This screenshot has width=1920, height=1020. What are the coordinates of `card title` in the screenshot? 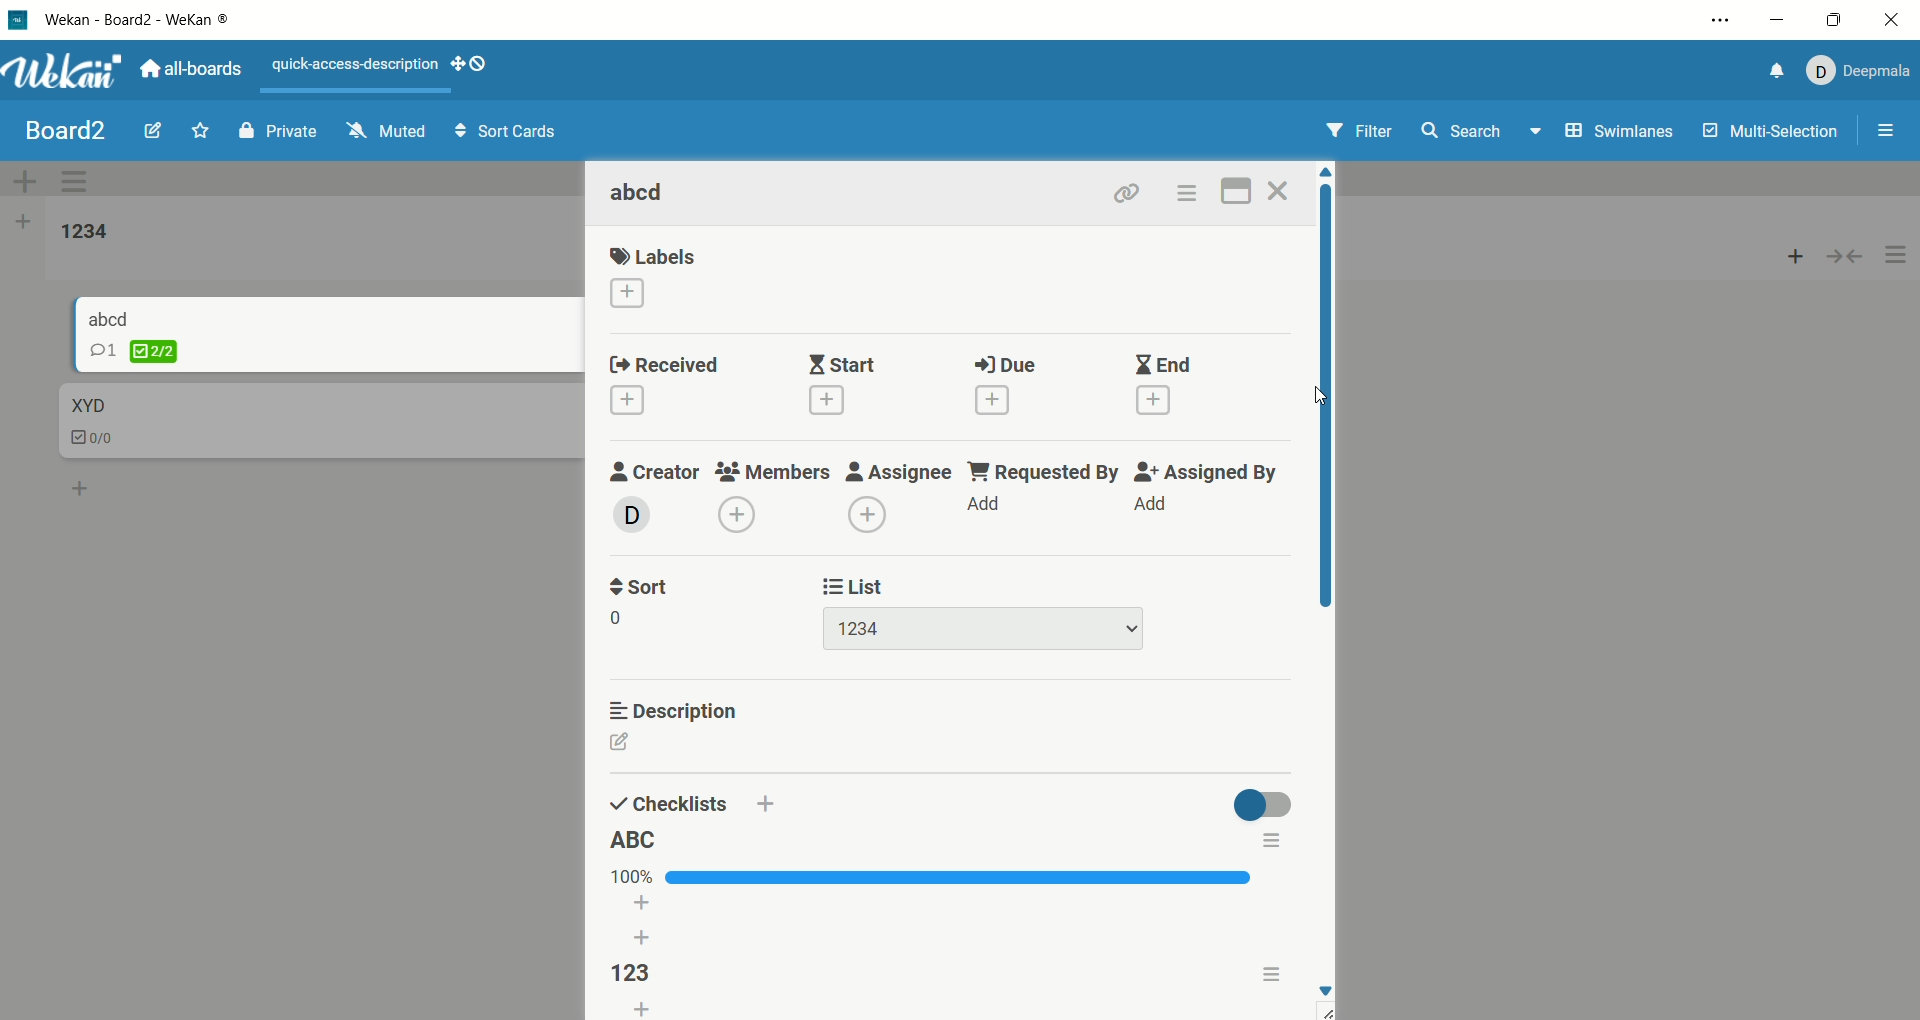 It's located at (110, 317).